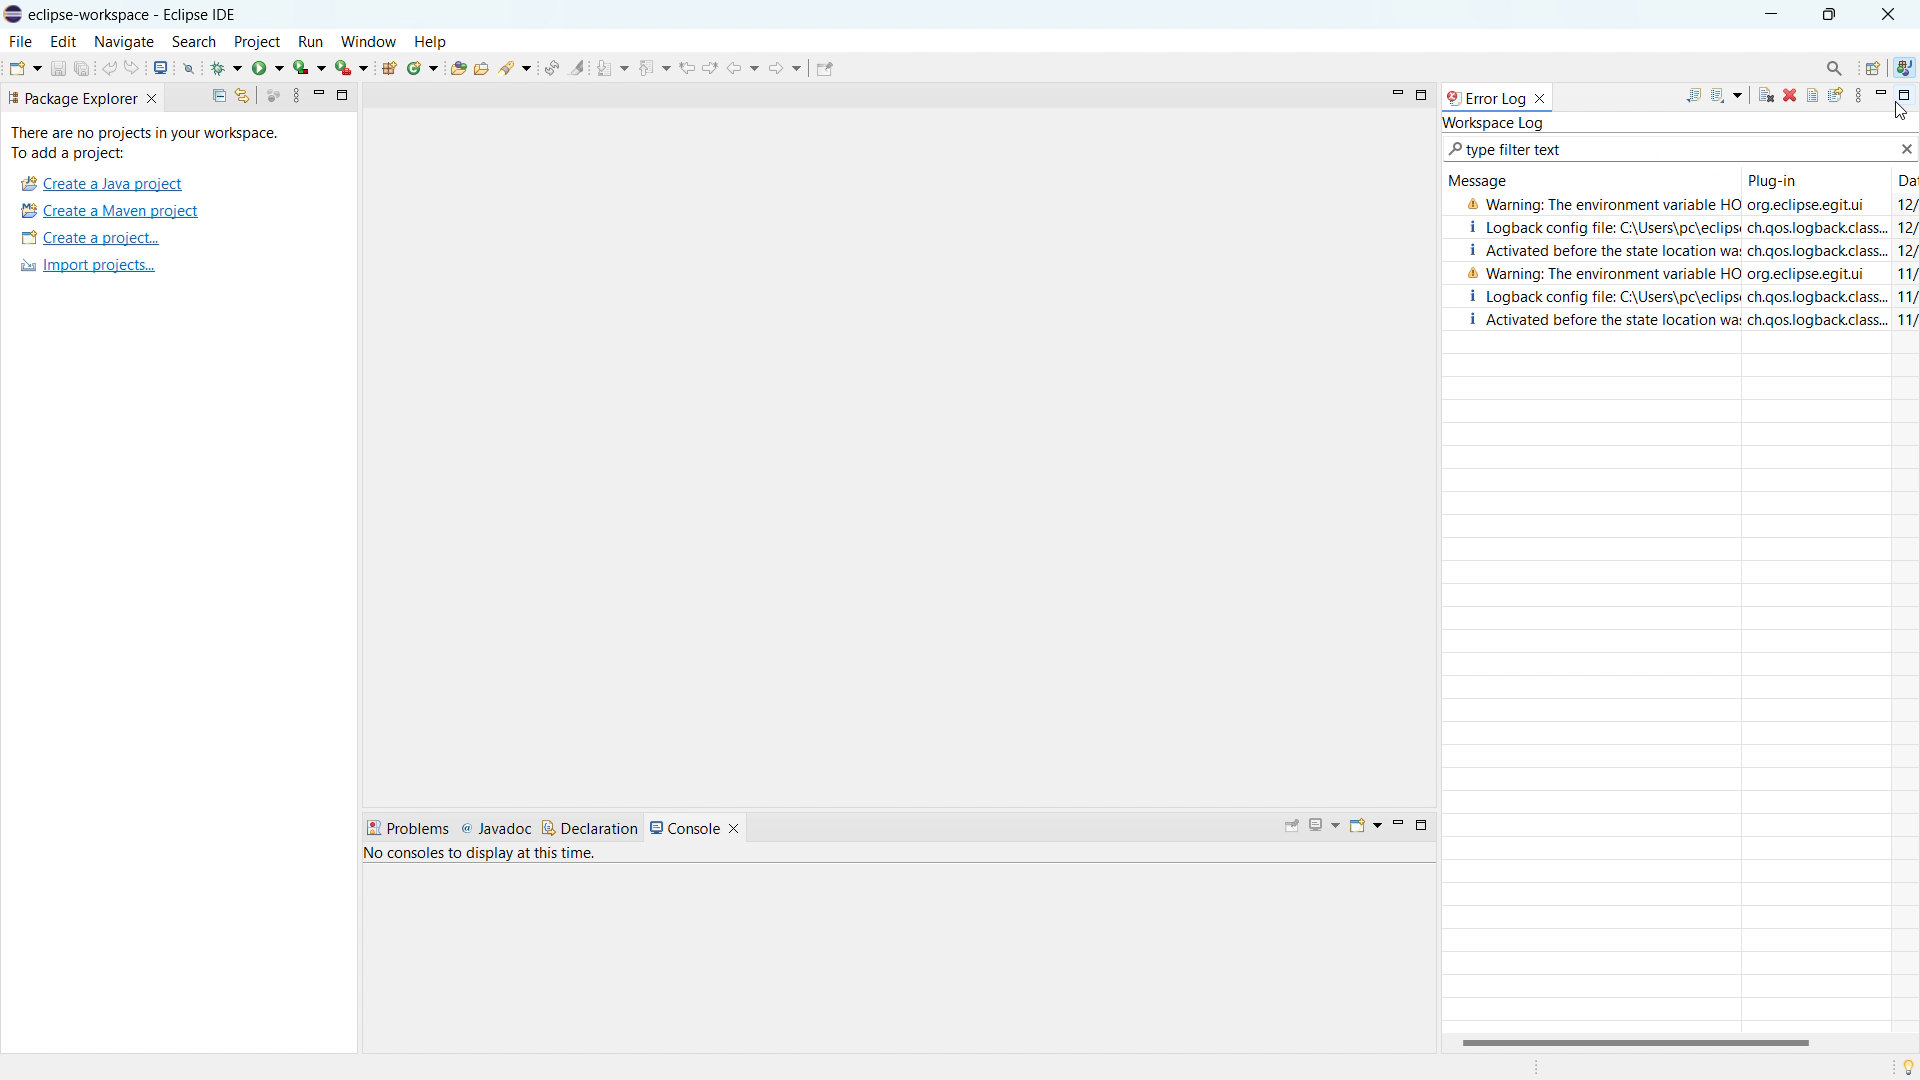 This screenshot has width=1920, height=1080. Describe the element at coordinates (299, 97) in the screenshot. I see `view menu` at that location.